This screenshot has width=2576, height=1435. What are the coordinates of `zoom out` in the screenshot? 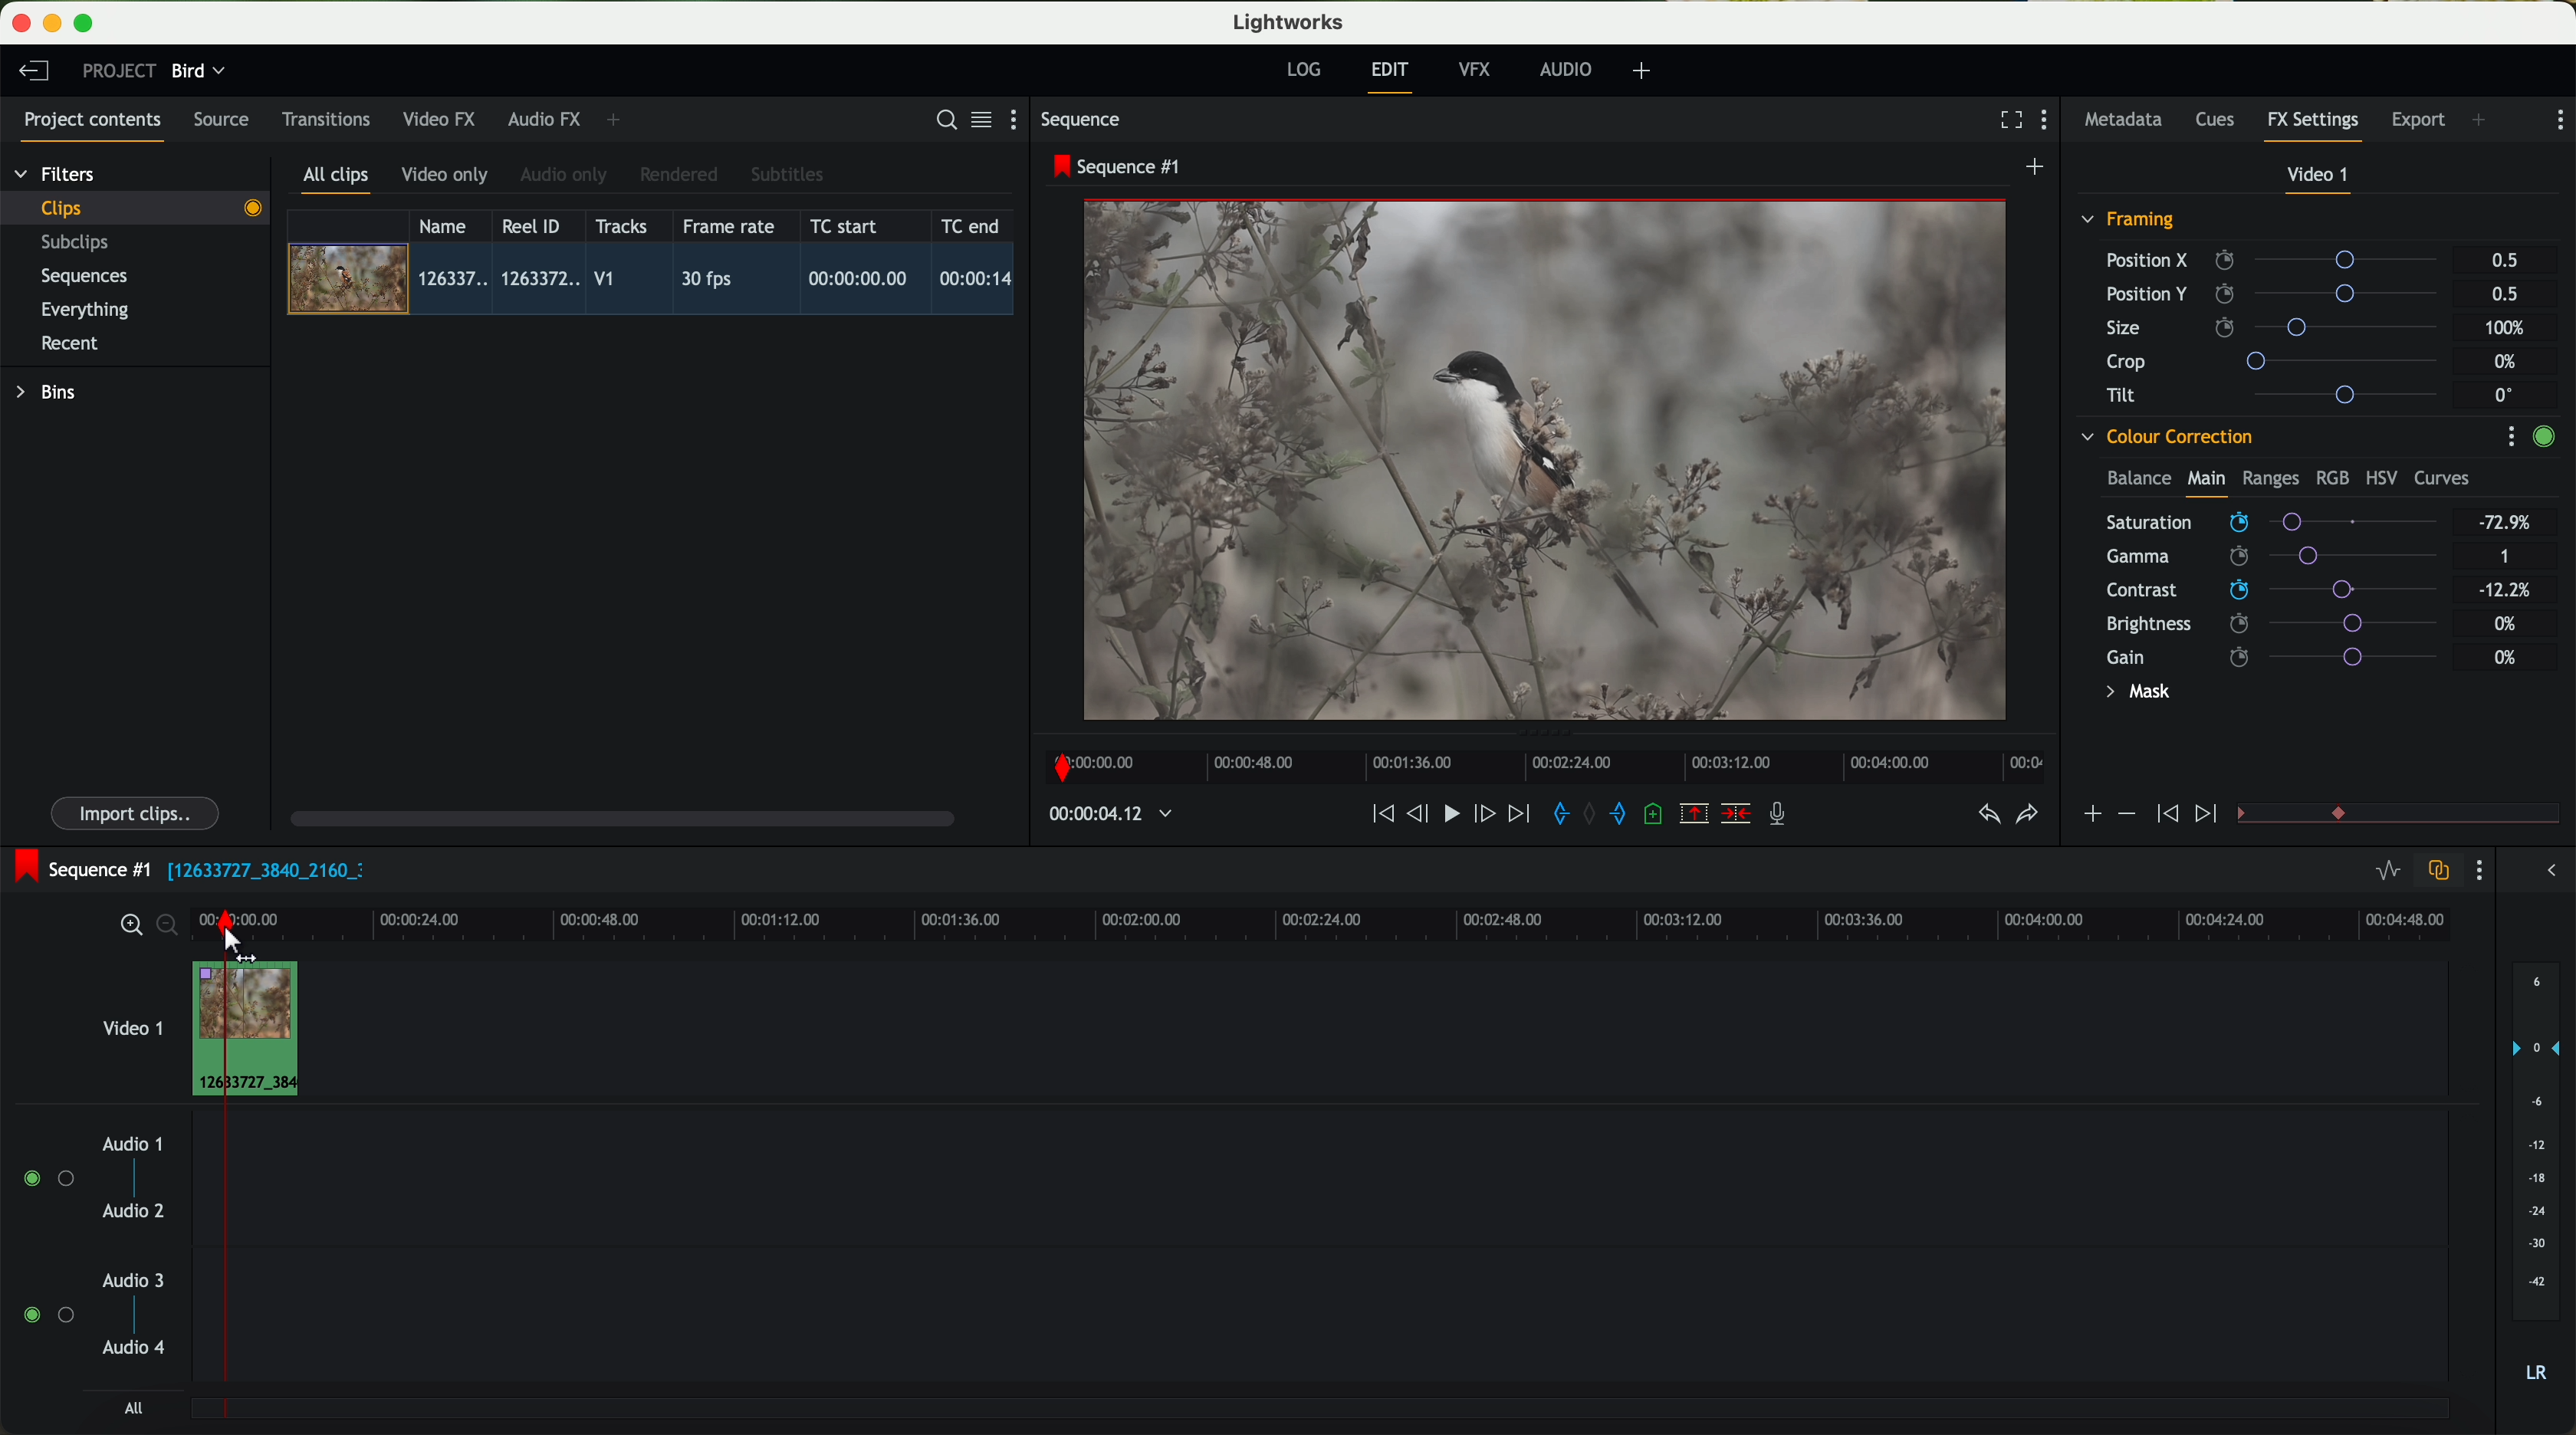 It's located at (169, 928).